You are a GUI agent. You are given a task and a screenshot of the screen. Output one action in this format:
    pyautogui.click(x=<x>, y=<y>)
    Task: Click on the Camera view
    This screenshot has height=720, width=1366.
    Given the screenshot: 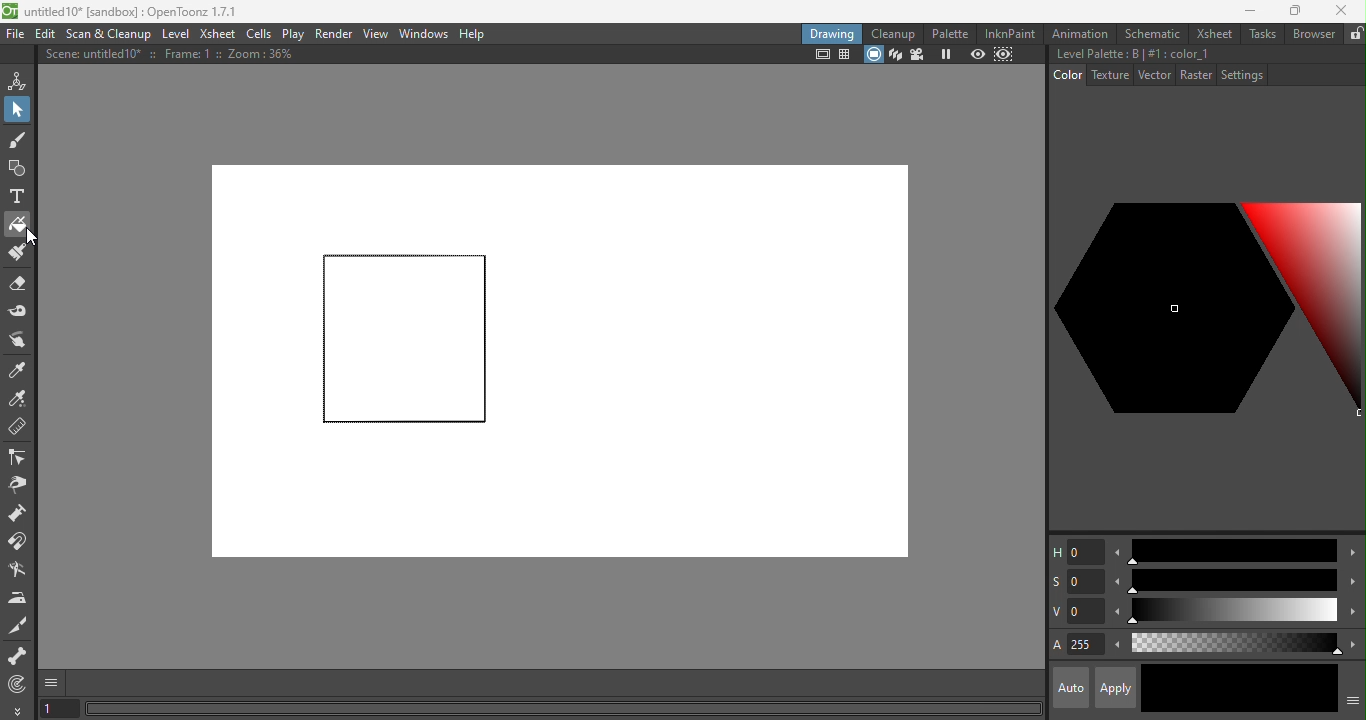 What is the action you would take?
    pyautogui.click(x=916, y=55)
    